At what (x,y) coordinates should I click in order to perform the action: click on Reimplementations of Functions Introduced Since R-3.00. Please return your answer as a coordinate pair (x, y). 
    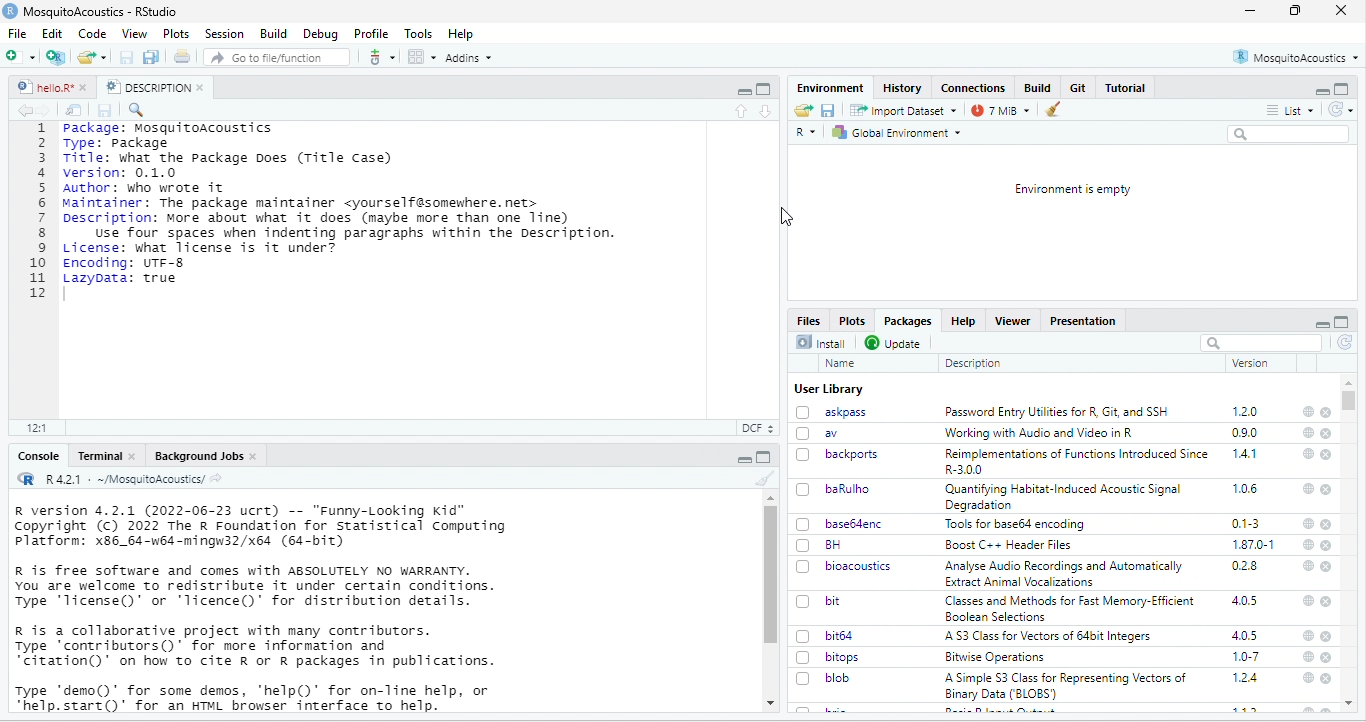
    Looking at the image, I should click on (1076, 462).